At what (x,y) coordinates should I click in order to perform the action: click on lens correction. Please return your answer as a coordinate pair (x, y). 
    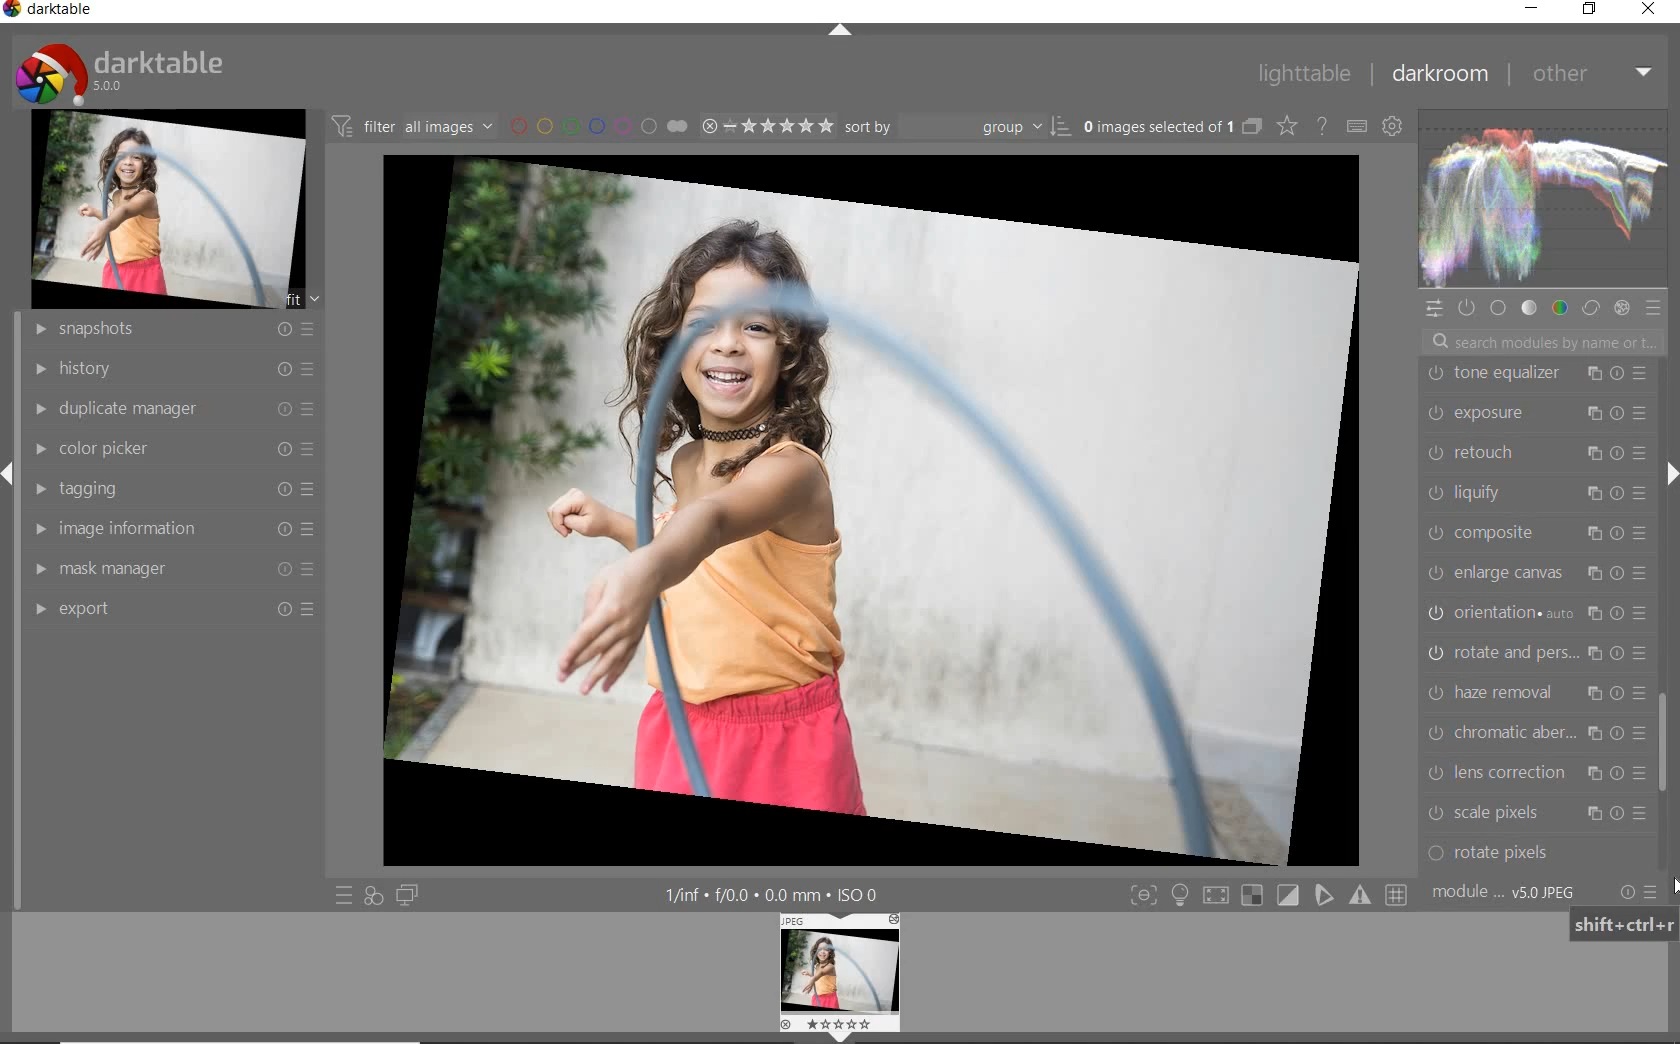
    Looking at the image, I should click on (1531, 773).